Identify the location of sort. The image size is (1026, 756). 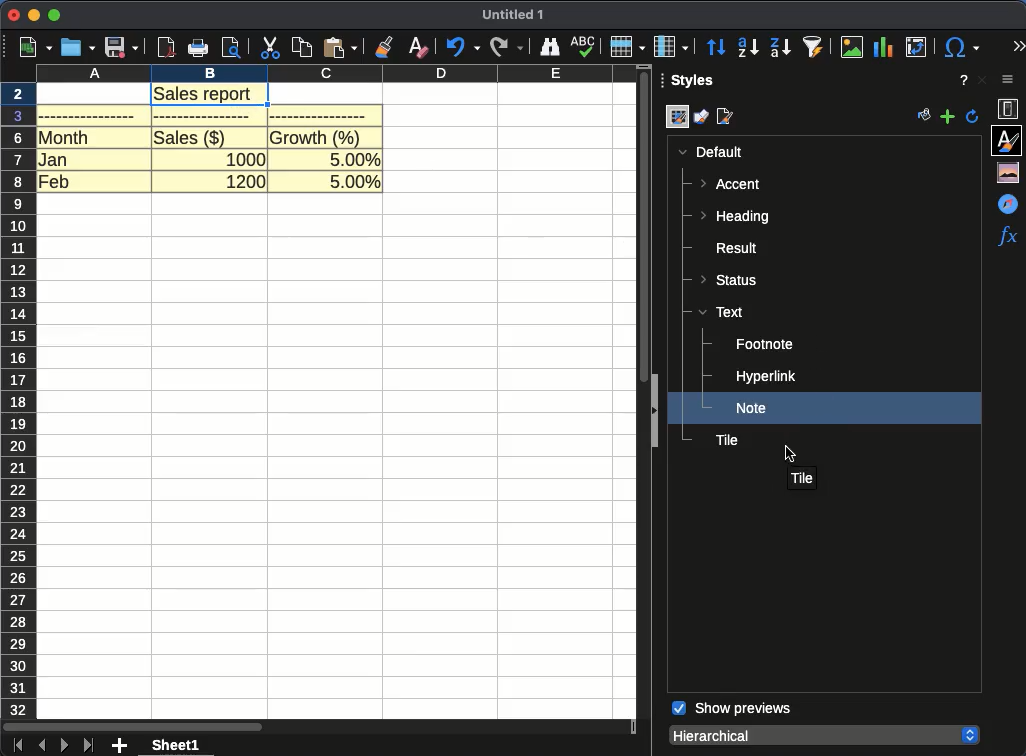
(717, 48).